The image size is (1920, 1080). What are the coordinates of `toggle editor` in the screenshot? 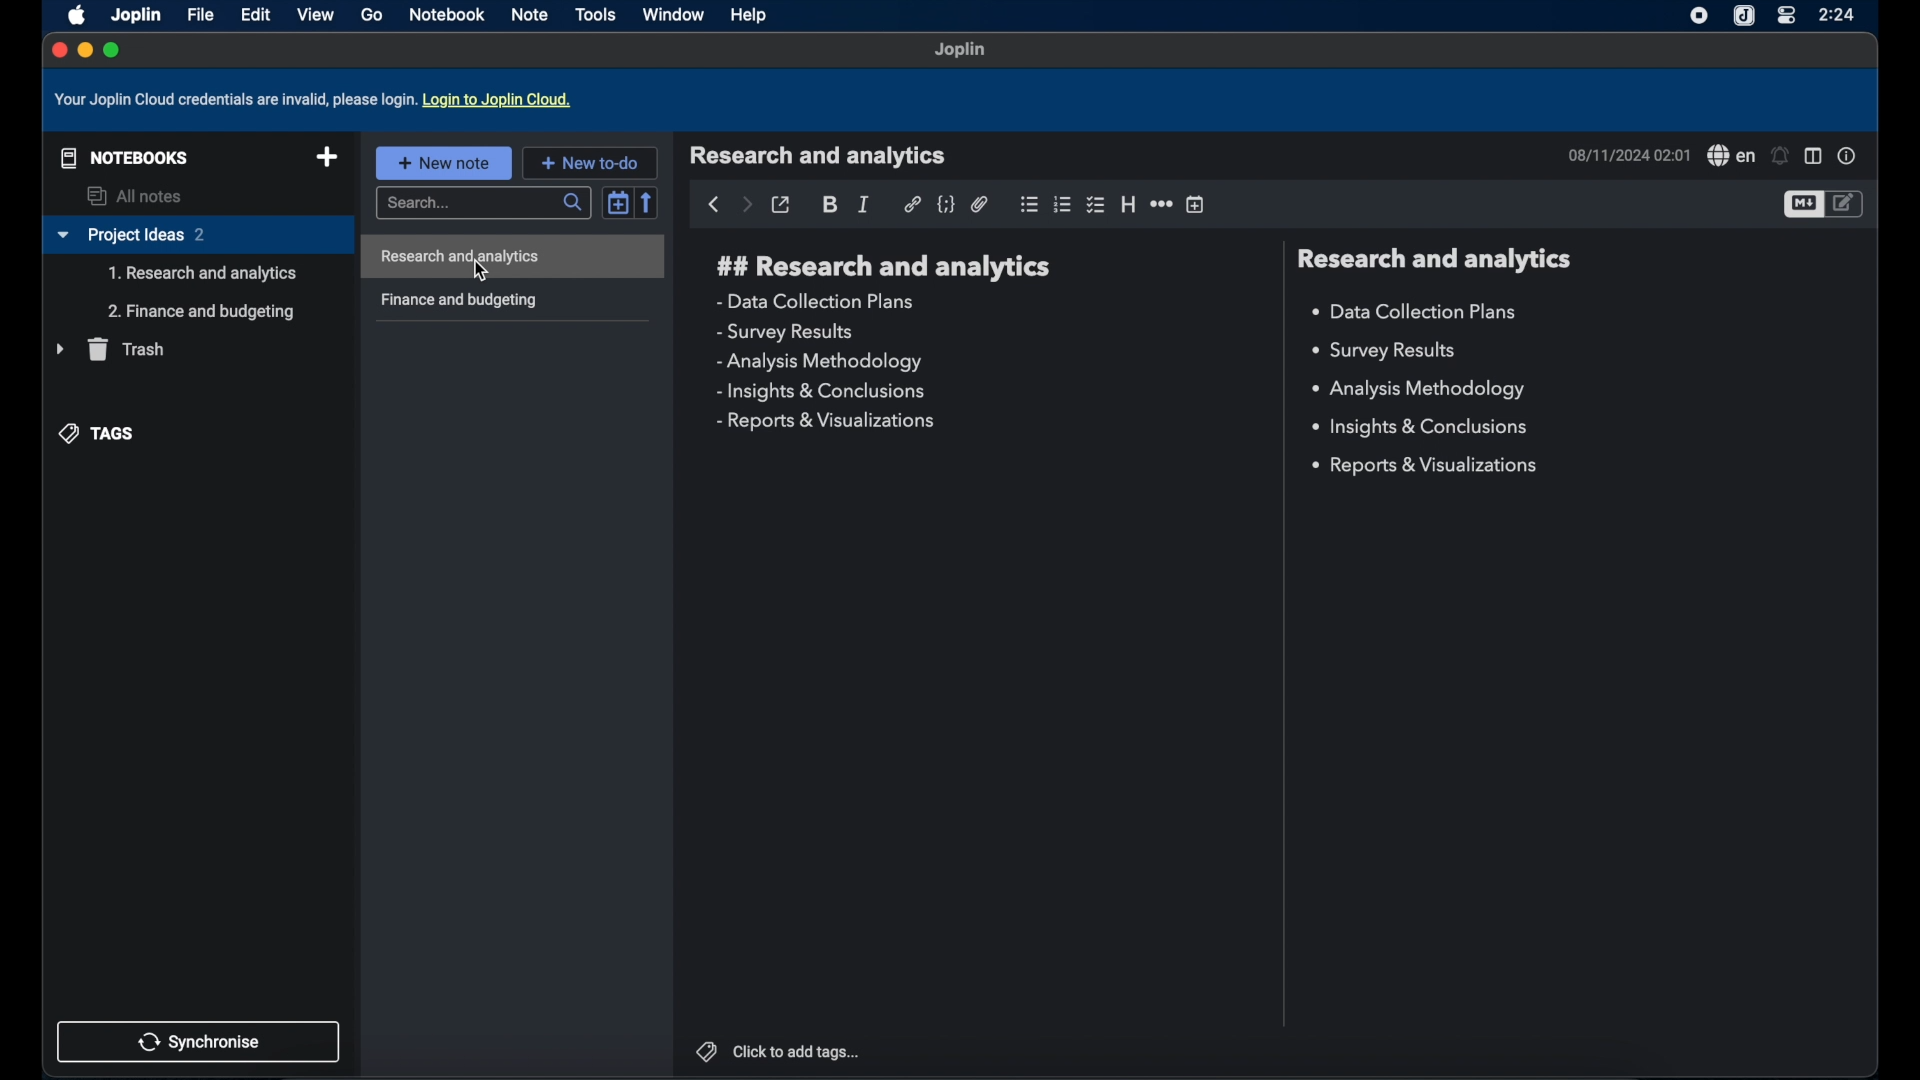 It's located at (1802, 205).